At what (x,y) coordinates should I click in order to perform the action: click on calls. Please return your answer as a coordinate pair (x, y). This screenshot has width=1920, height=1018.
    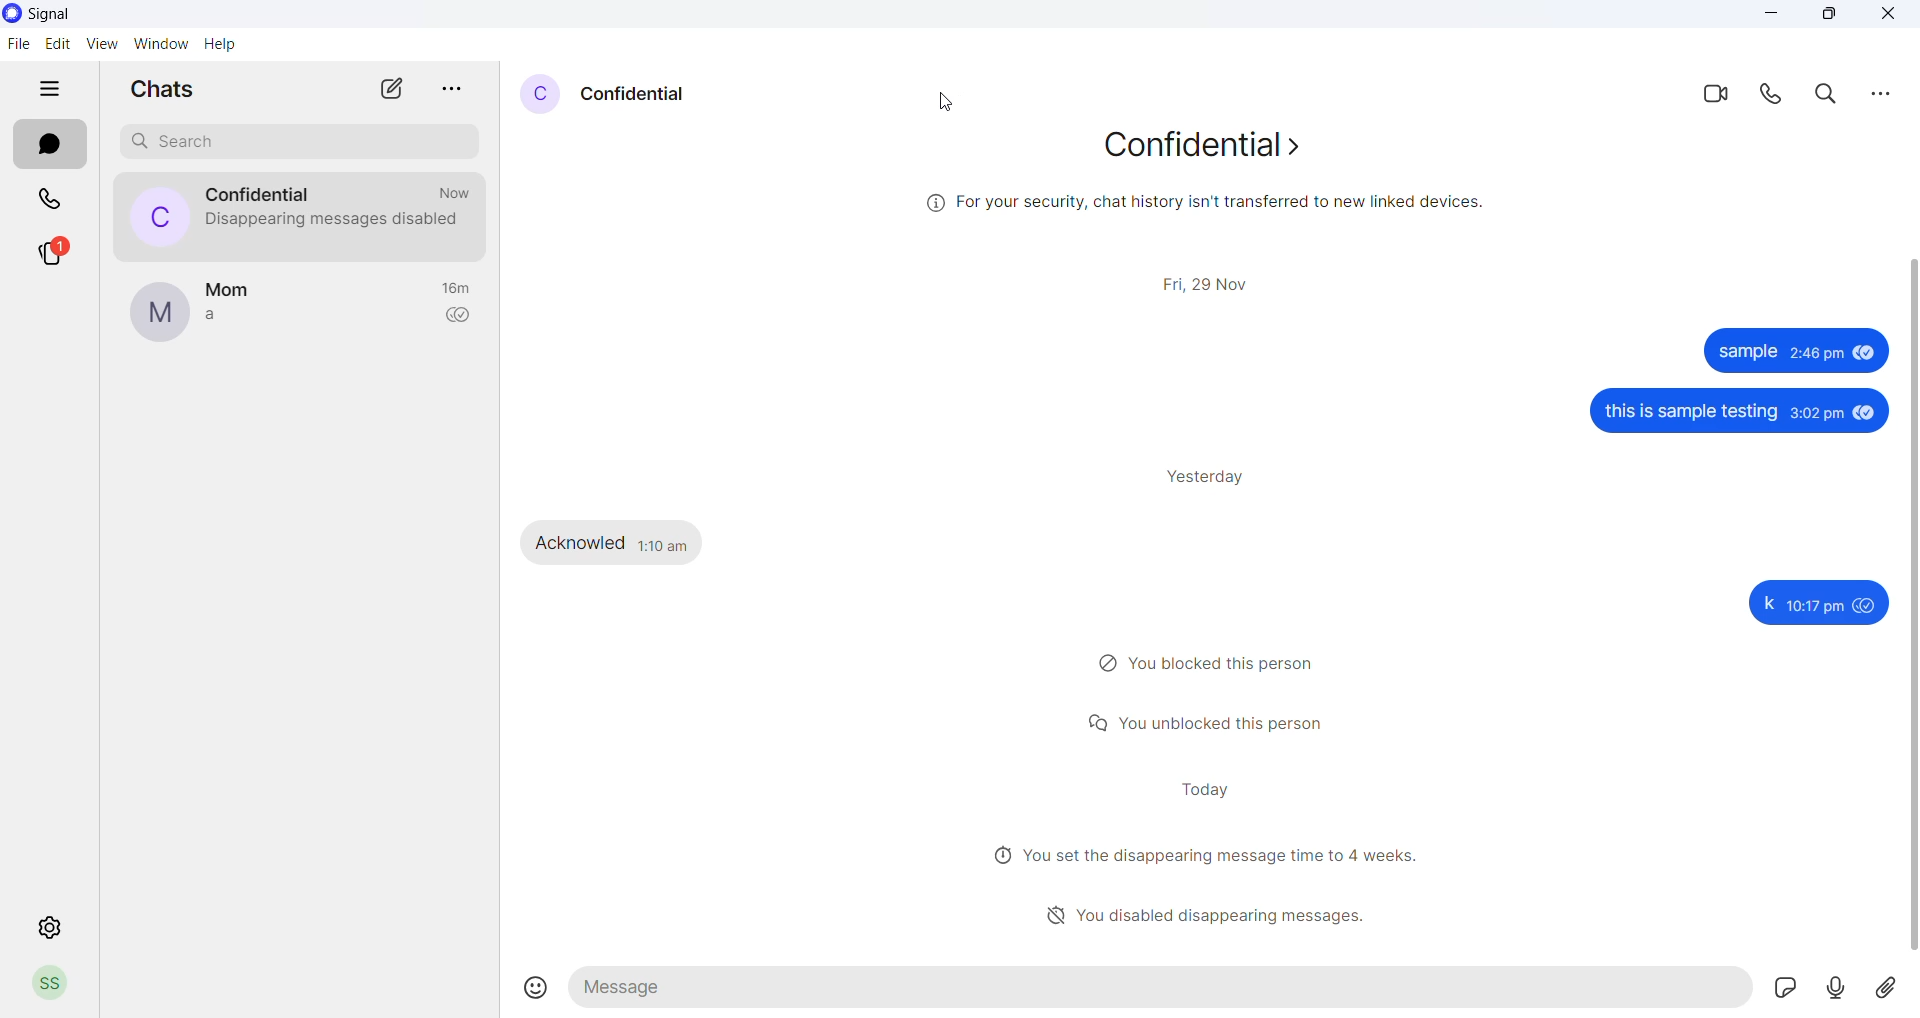
    Looking at the image, I should click on (1777, 94).